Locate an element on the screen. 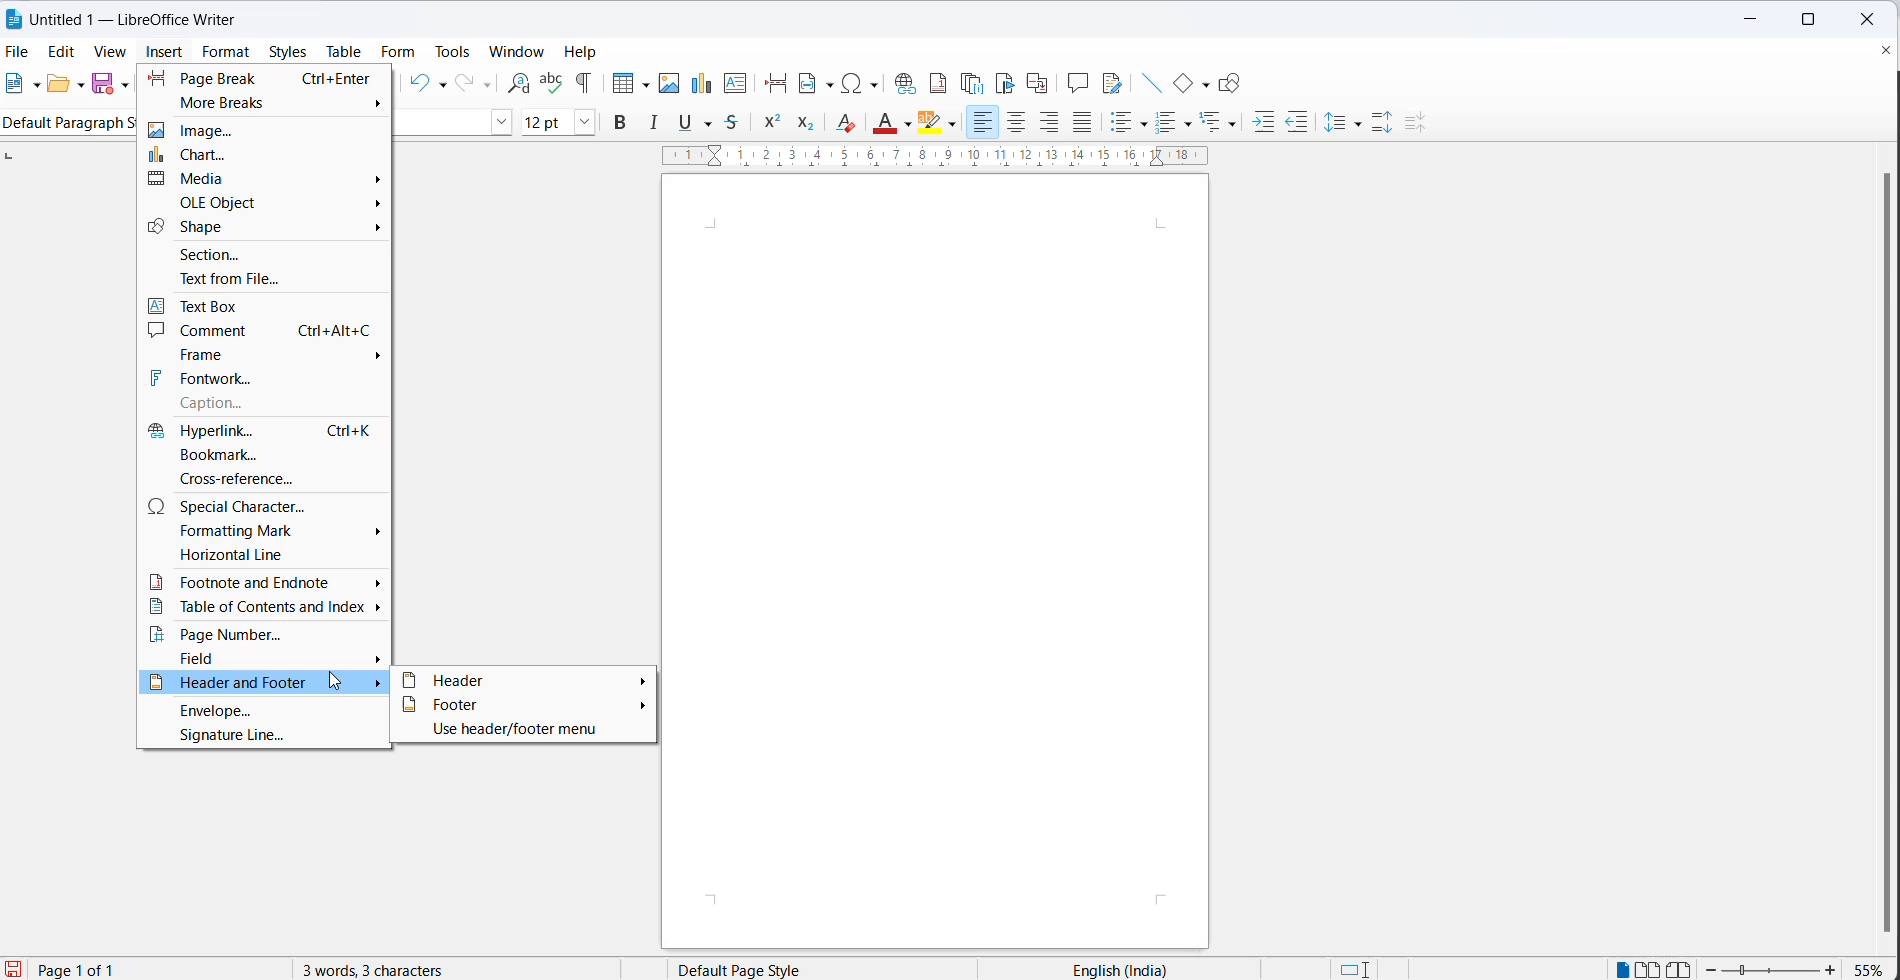  text box is located at coordinates (260, 308).